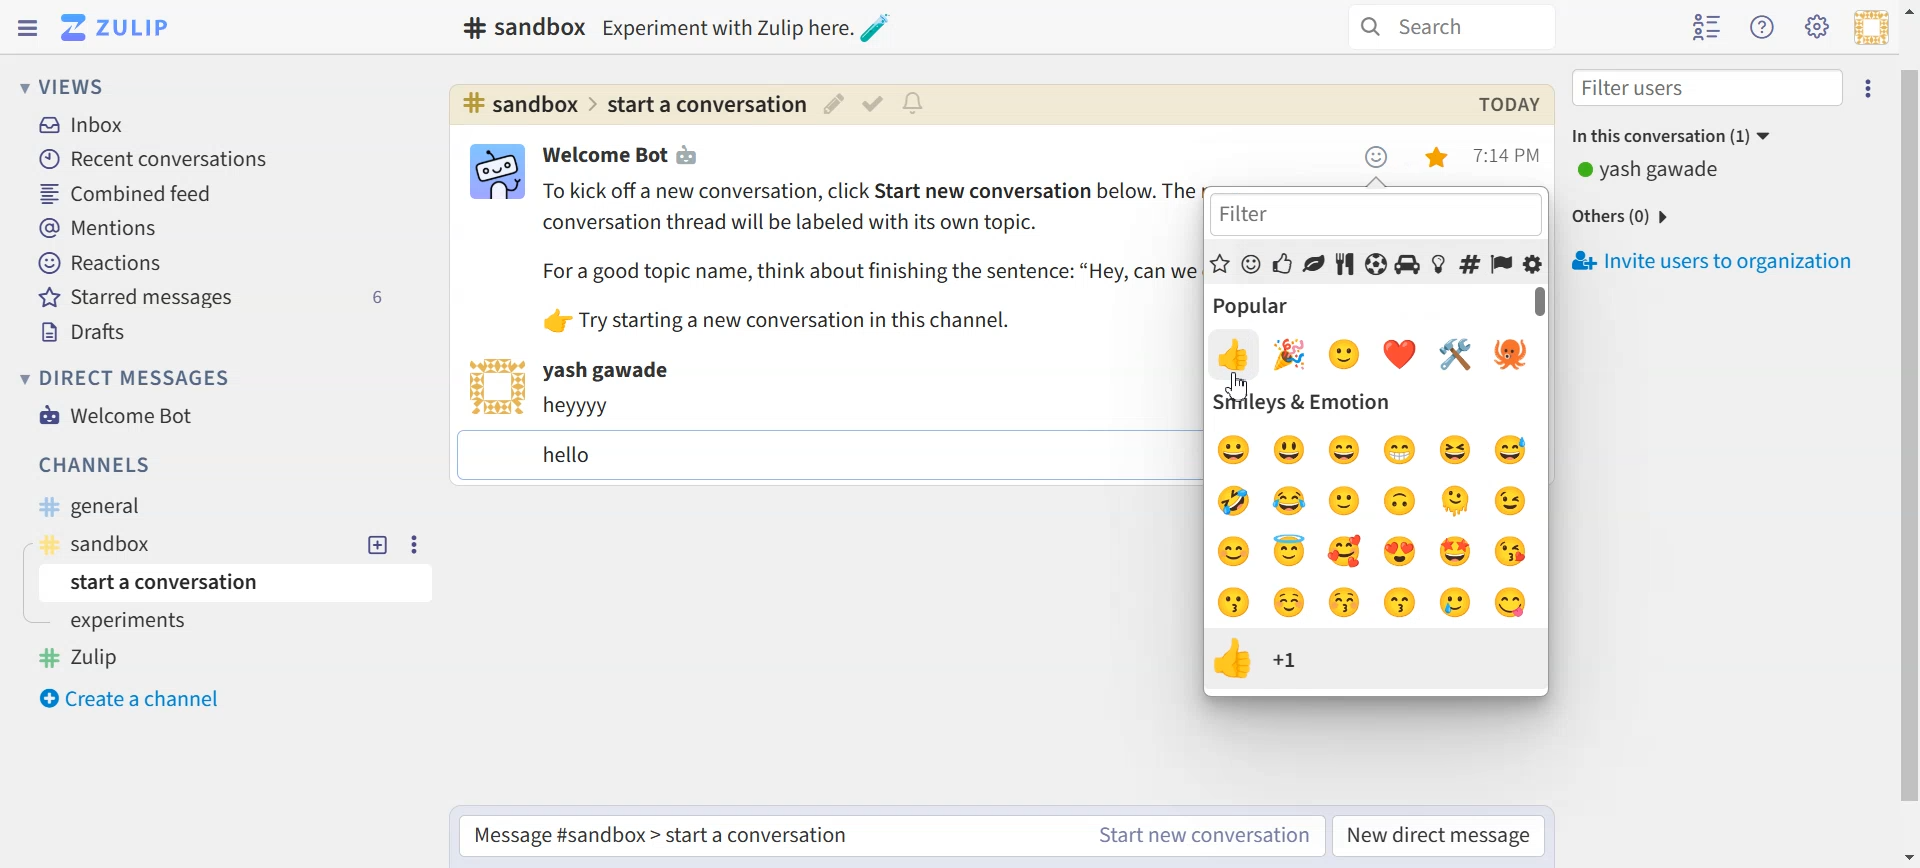  What do you see at coordinates (1205, 835) in the screenshot?
I see `Start new conversation` at bounding box center [1205, 835].